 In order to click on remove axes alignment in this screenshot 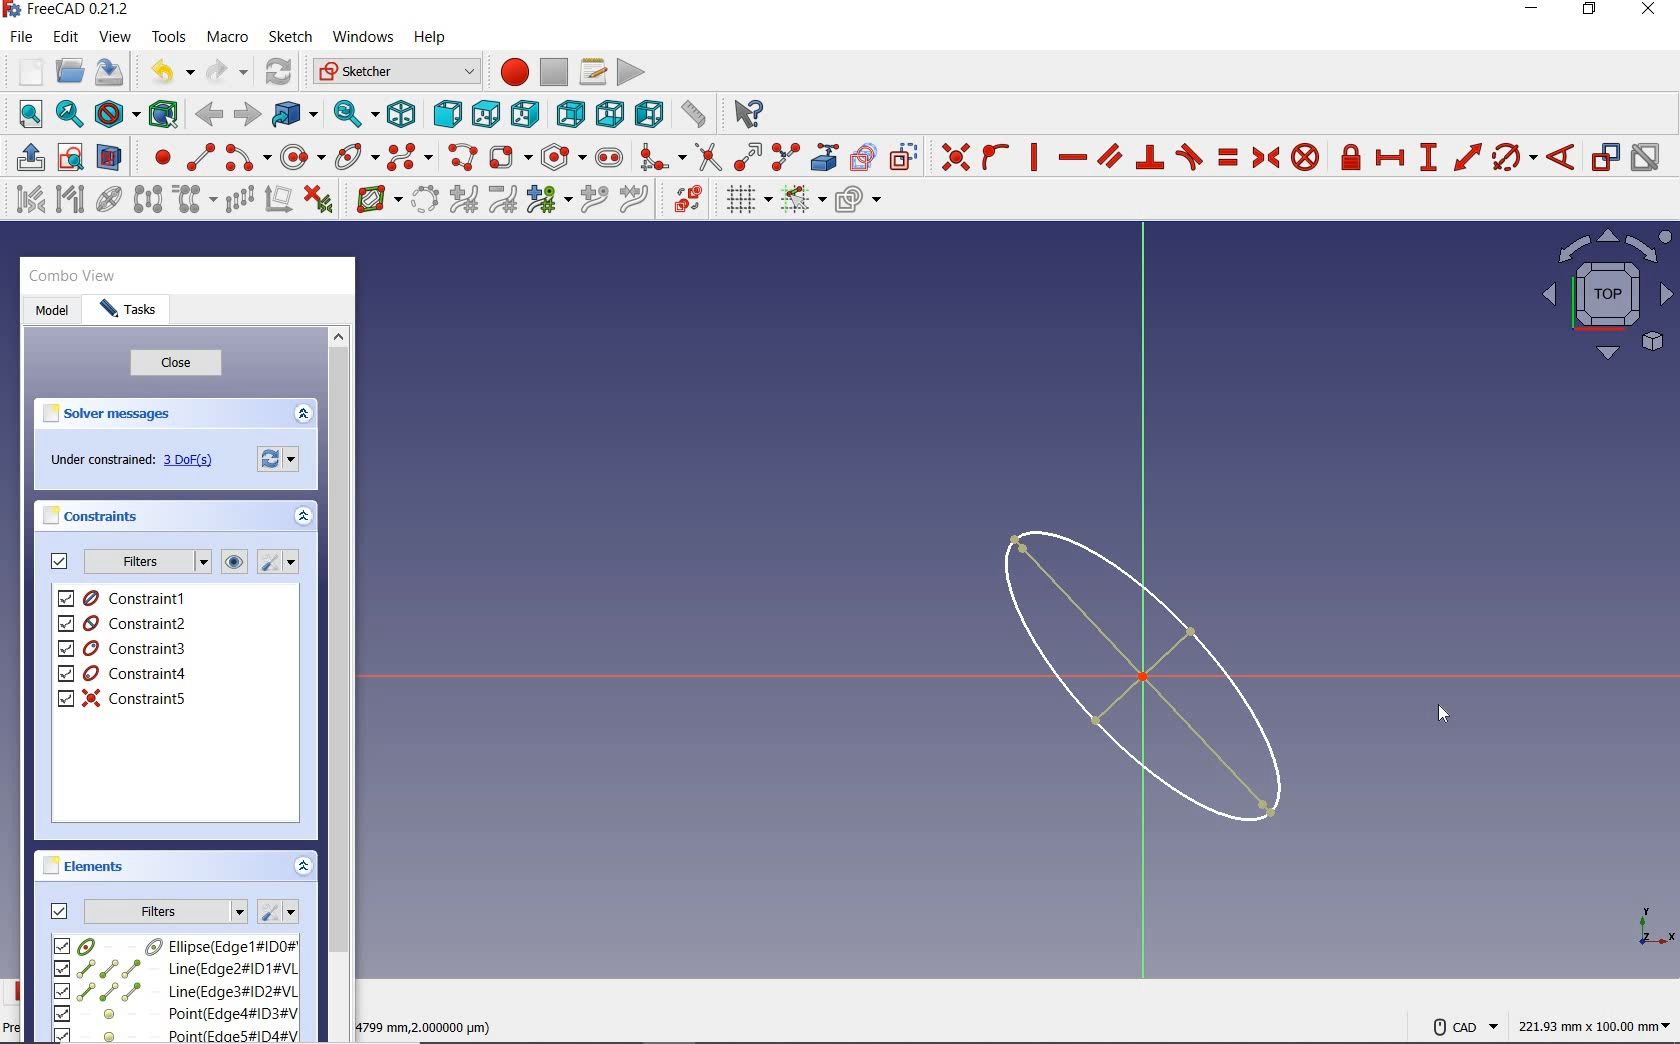, I will do `click(277, 201)`.